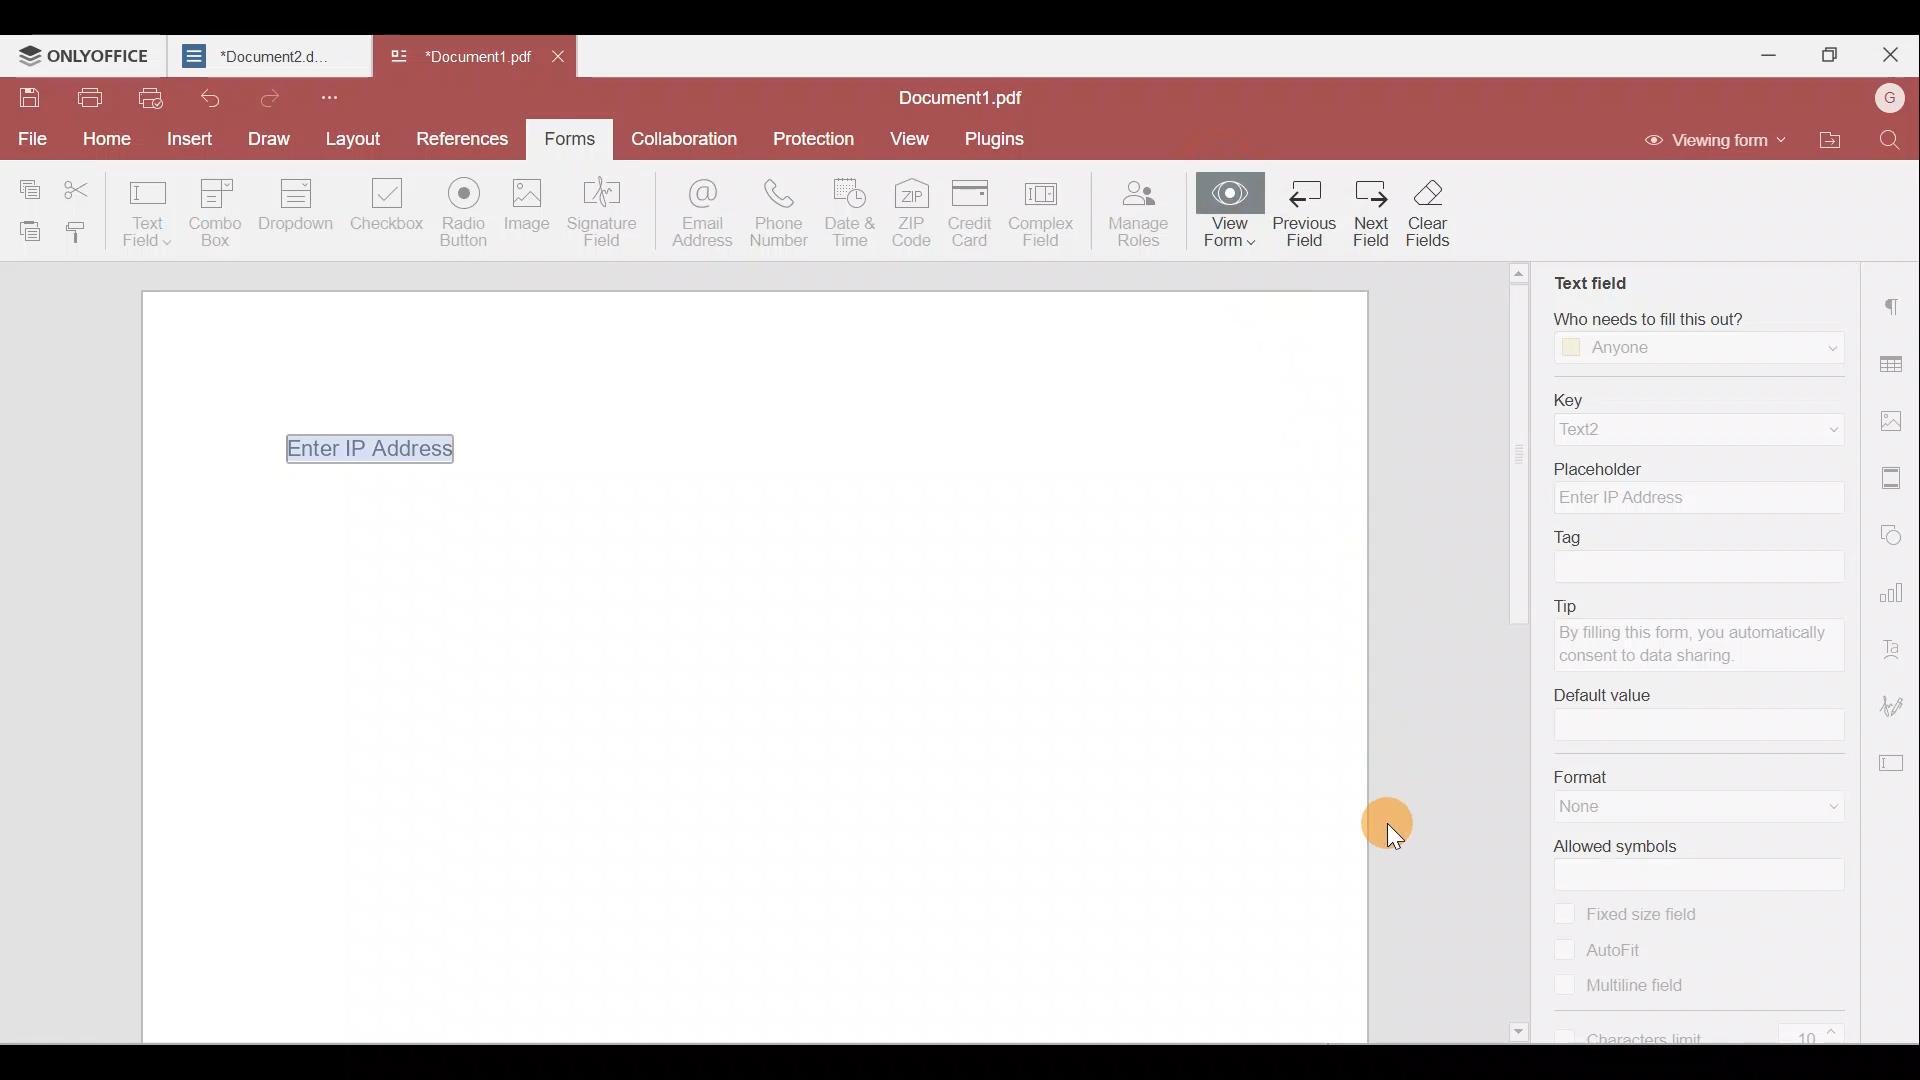 This screenshot has height=1080, width=1920. Describe the element at coordinates (151, 100) in the screenshot. I see `Quick print` at that location.